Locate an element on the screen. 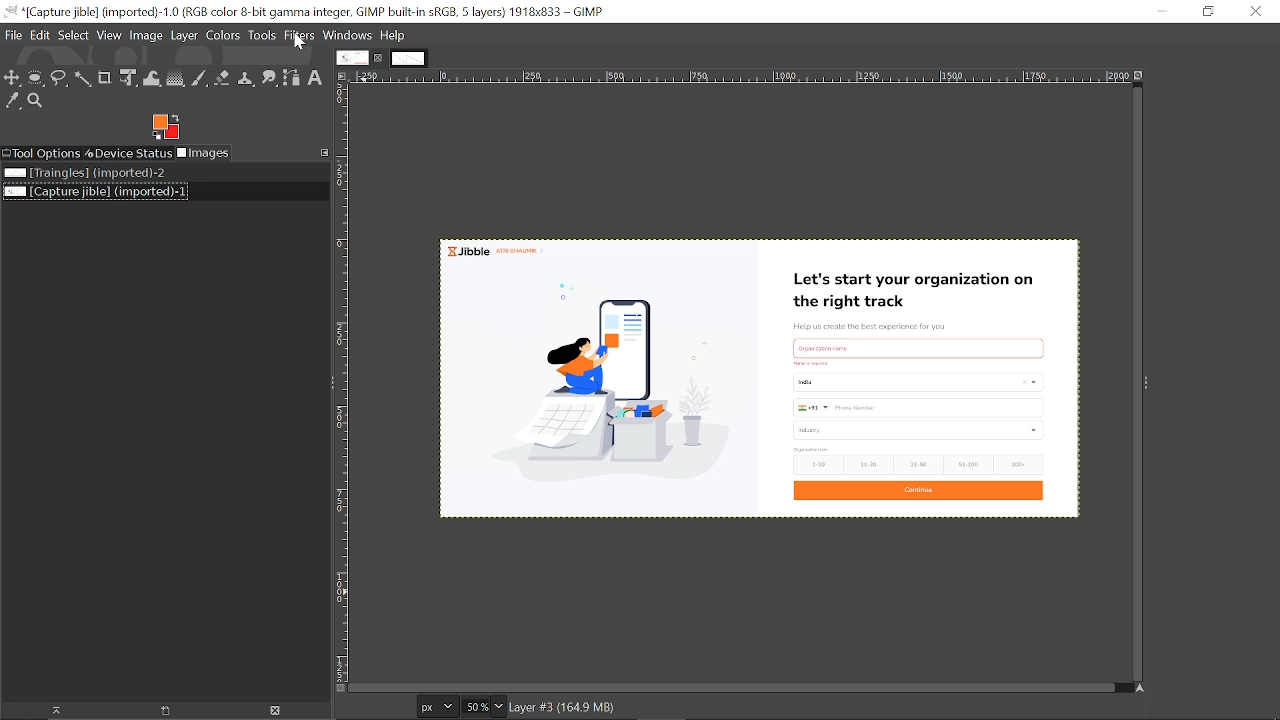 The height and width of the screenshot is (720, 1280).  is located at coordinates (917, 345).